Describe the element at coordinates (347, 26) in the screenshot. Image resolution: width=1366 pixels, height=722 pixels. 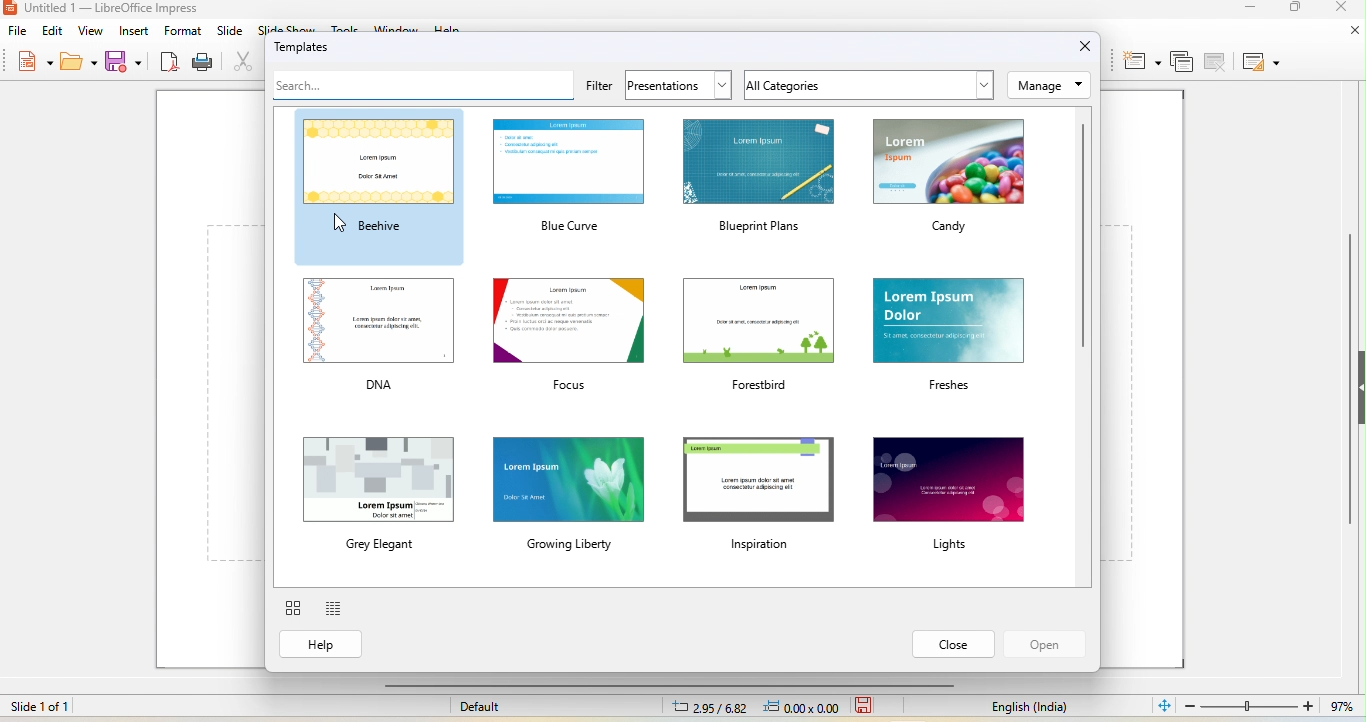
I see `tools` at that location.